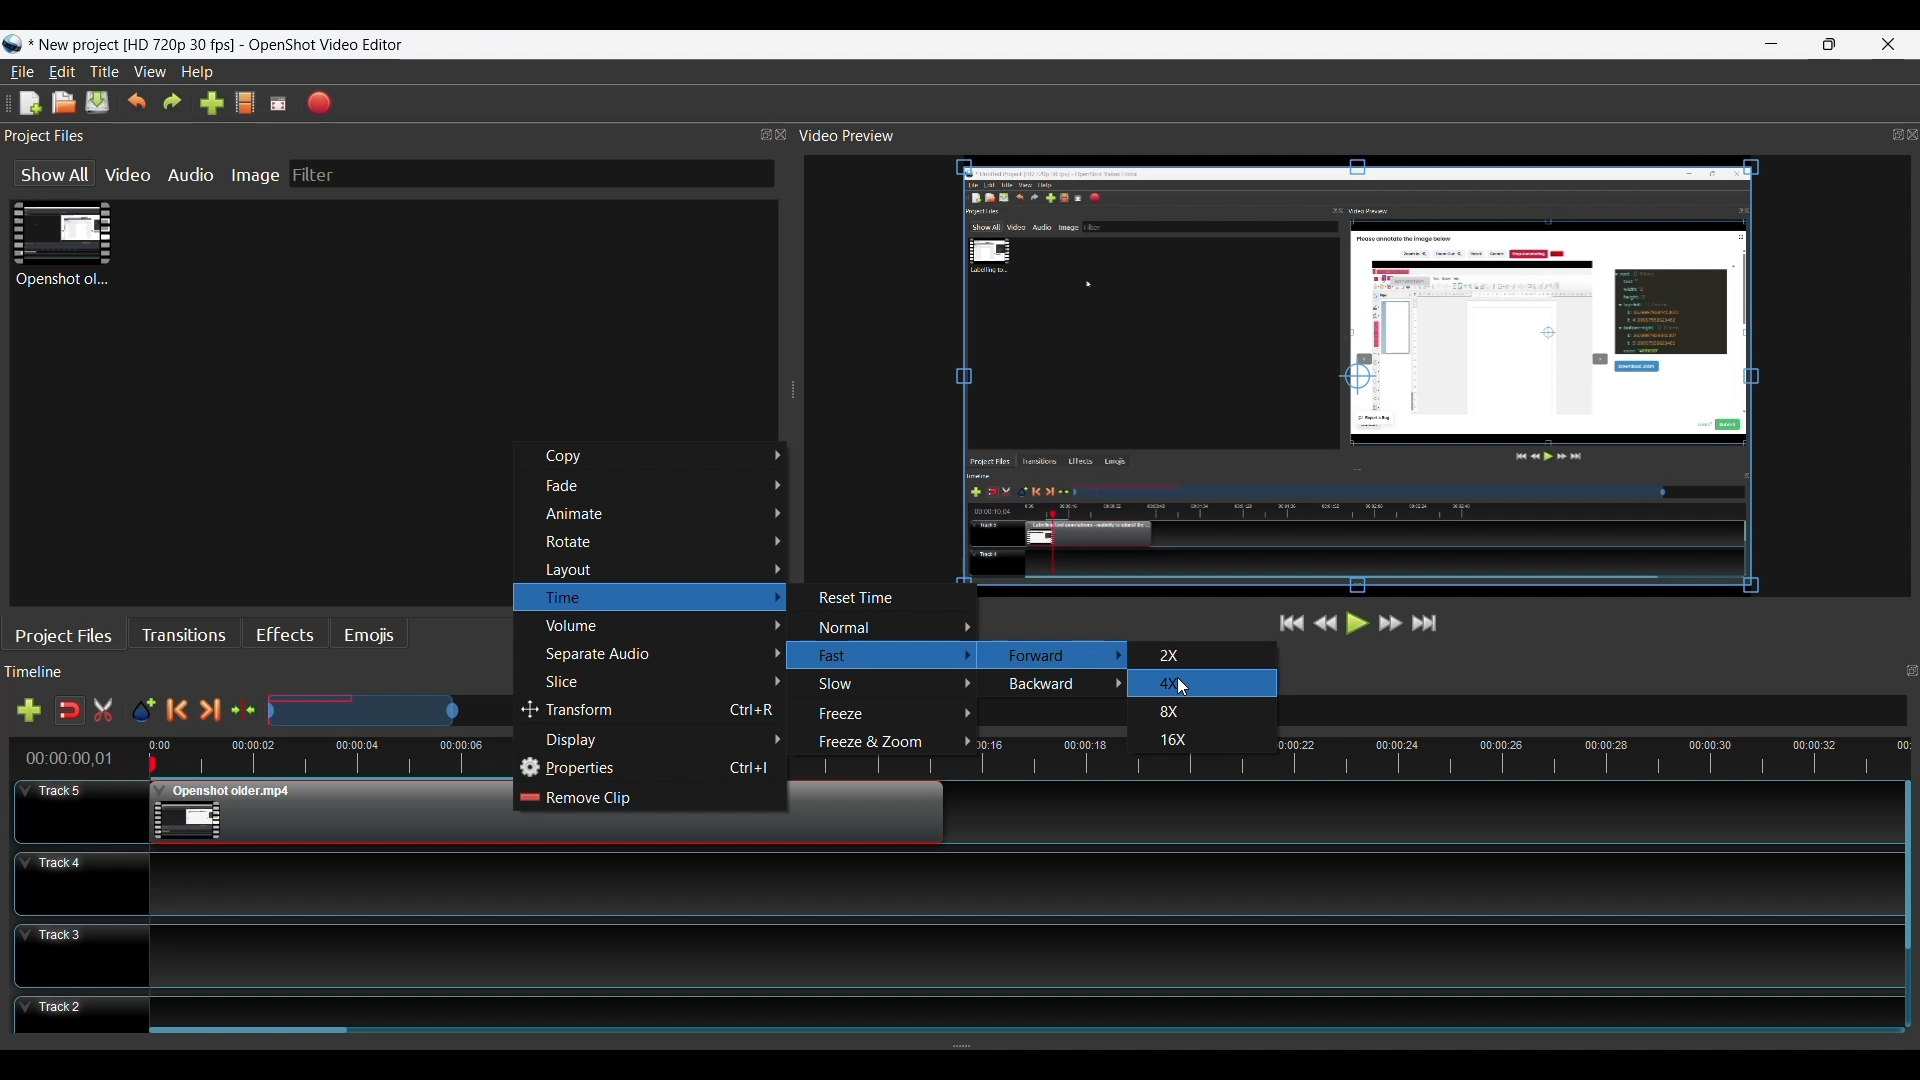 This screenshot has width=1920, height=1080. What do you see at coordinates (1358, 623) in the screenshot?
I see `Play` at bounding box center [1358, 623].